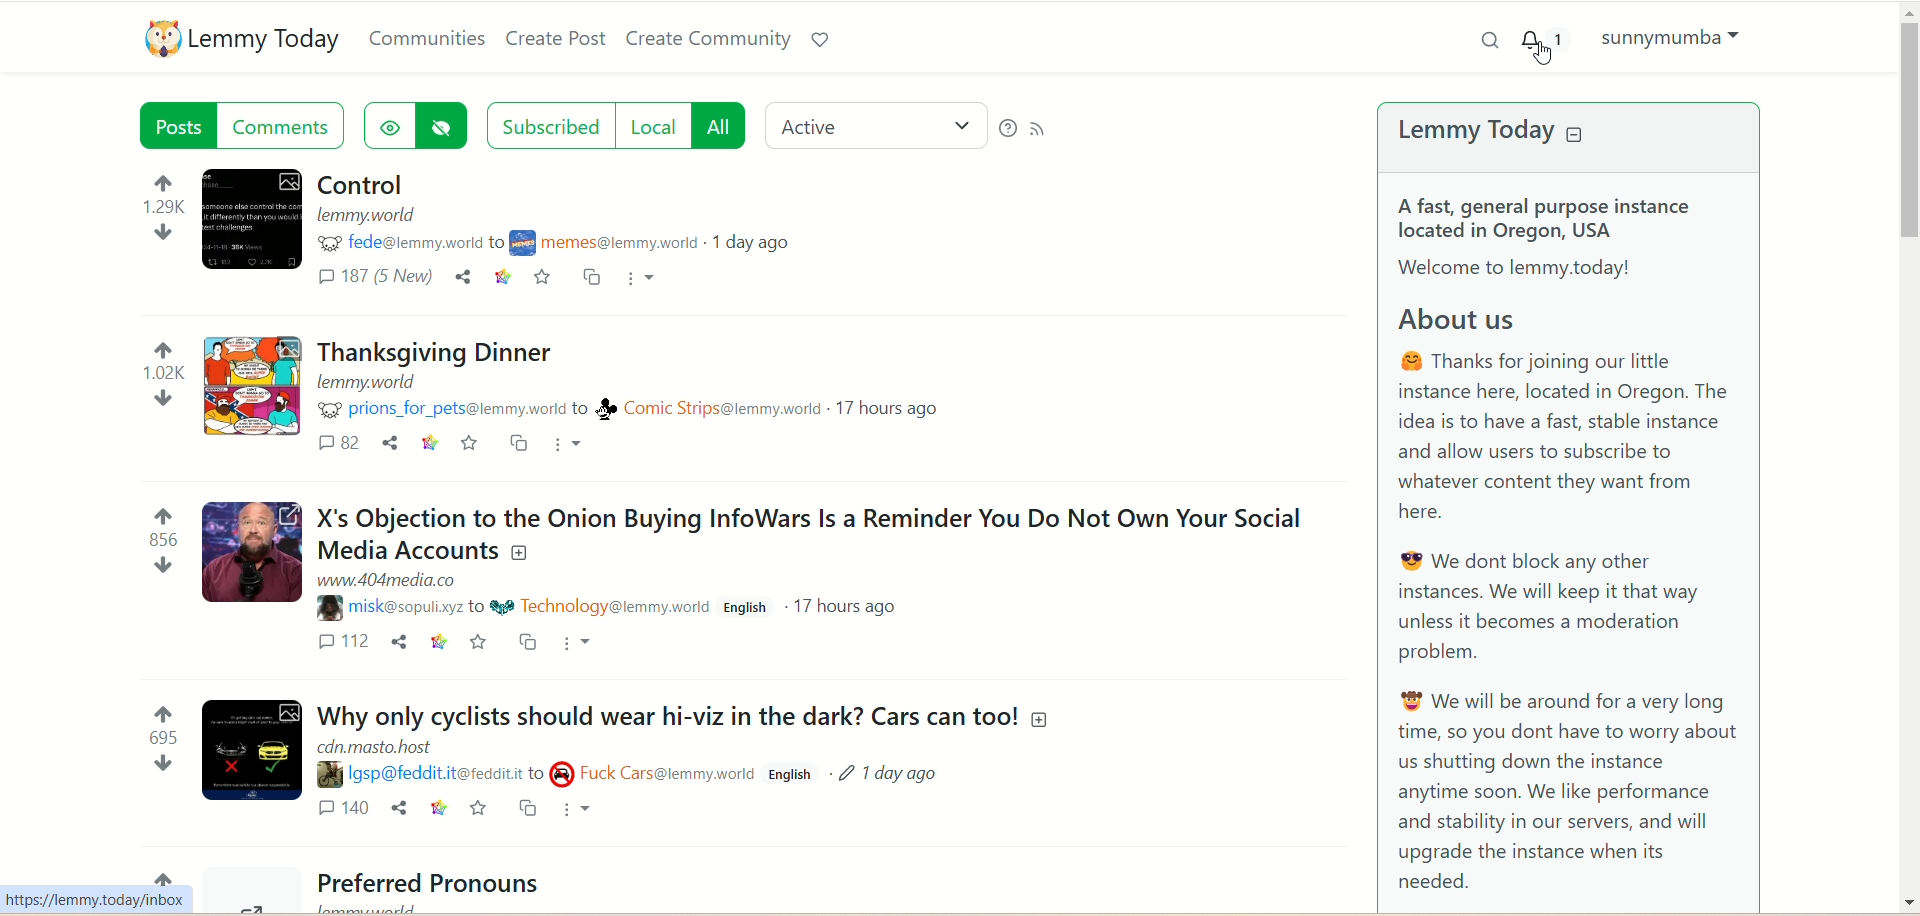  I want to click on more, so click(579, 641).